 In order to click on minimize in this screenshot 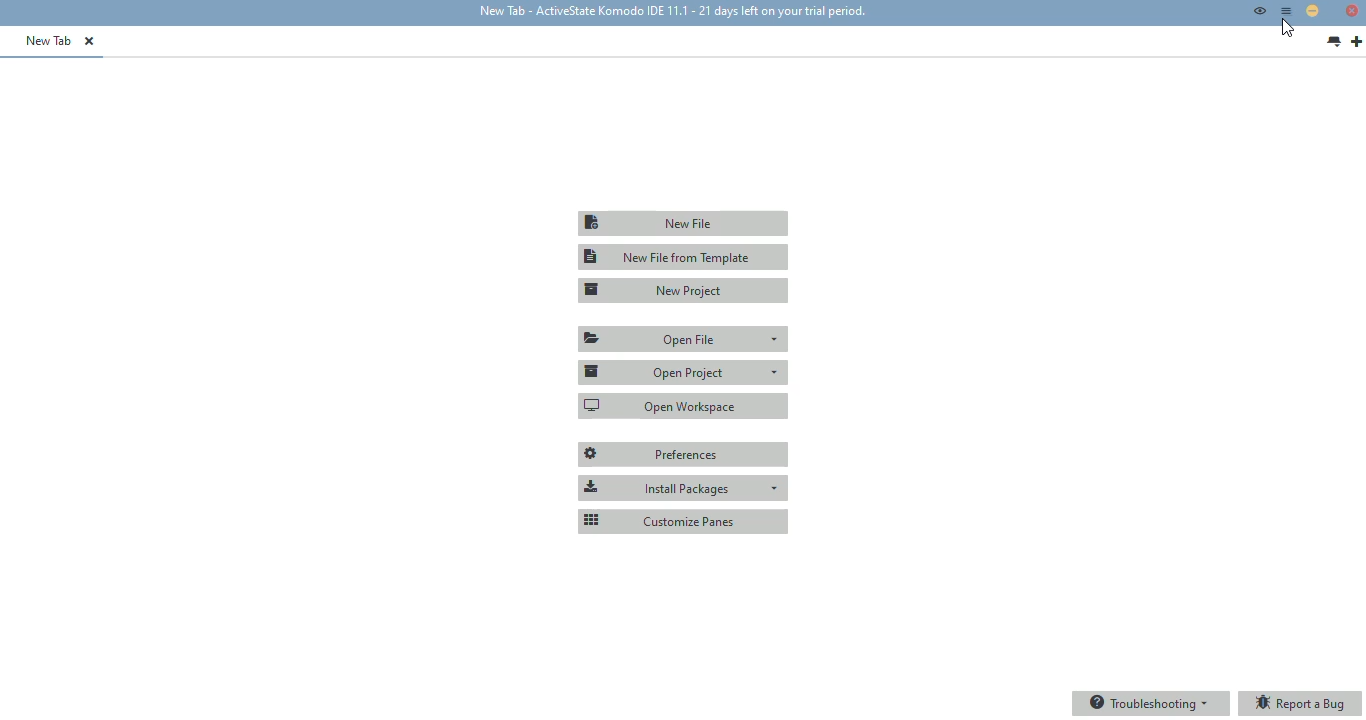, I will do `click(1312, 10)`.